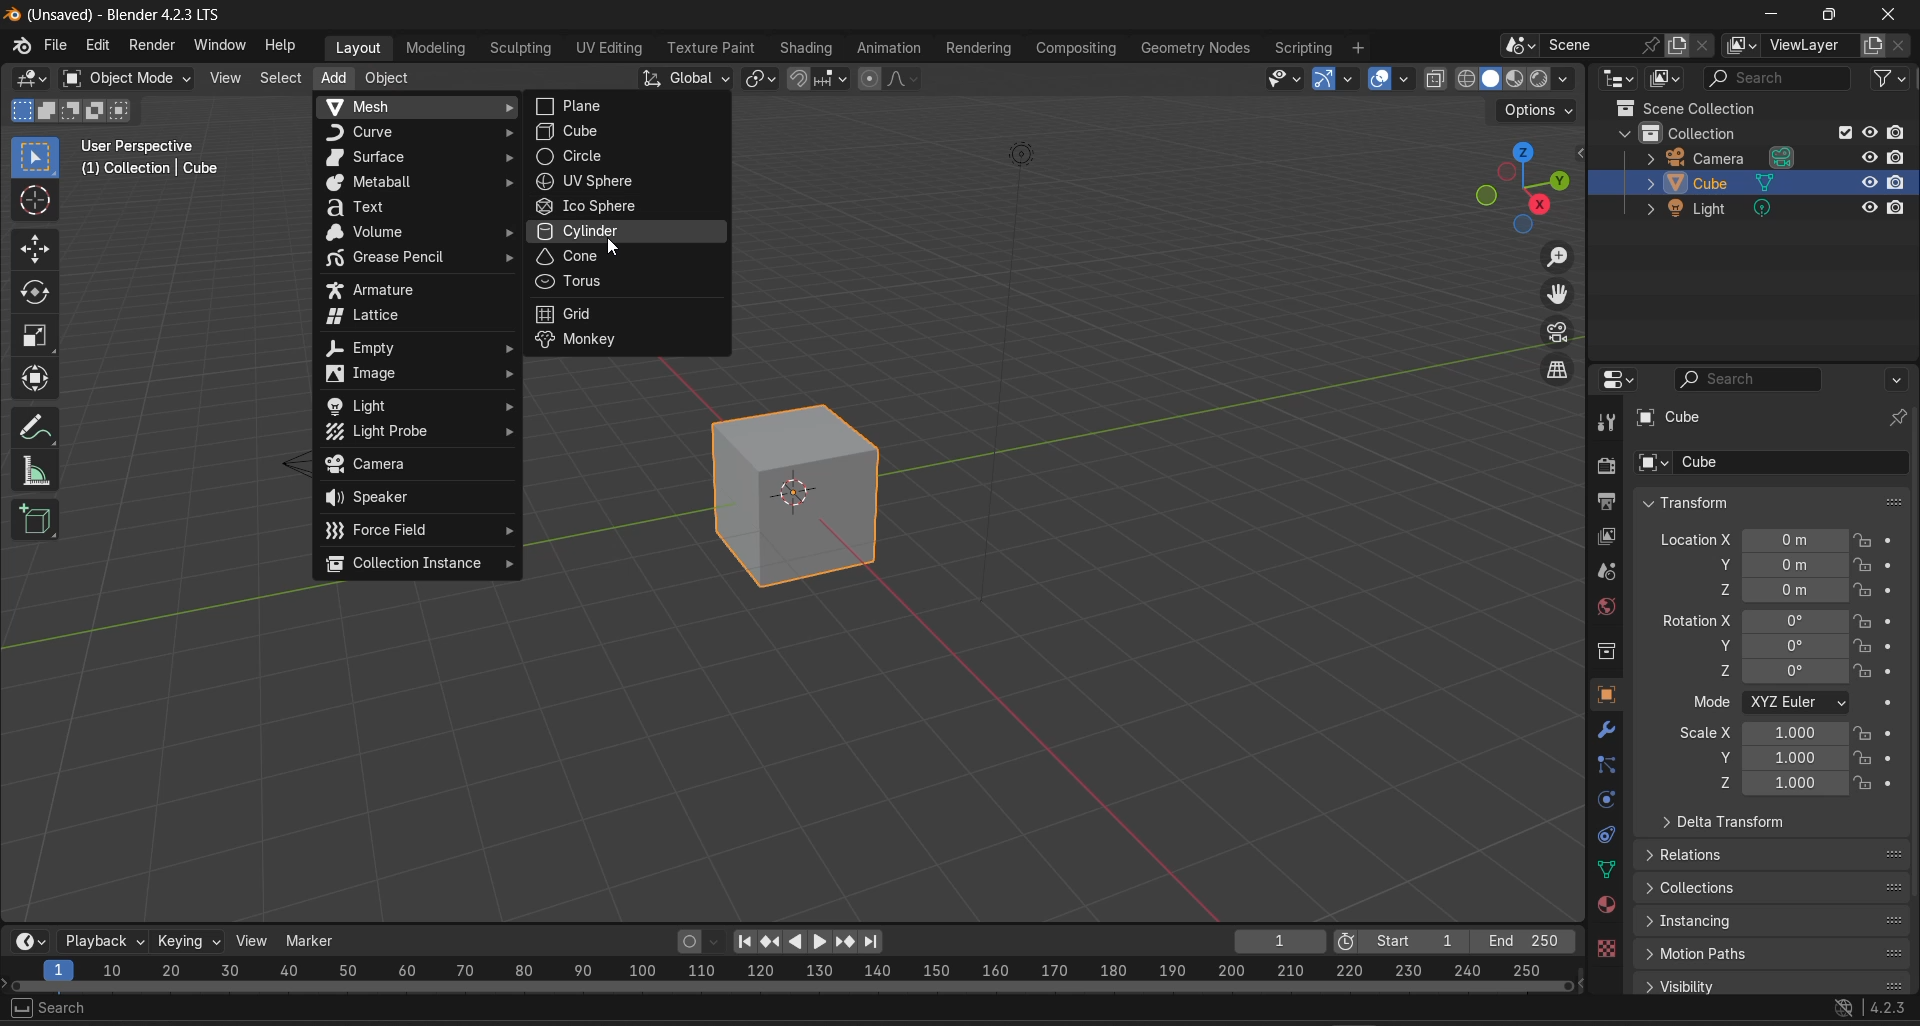 Image resolution: width=1920 pixels, height=1026 pixels. I want to click on grid, so click(625, 313).